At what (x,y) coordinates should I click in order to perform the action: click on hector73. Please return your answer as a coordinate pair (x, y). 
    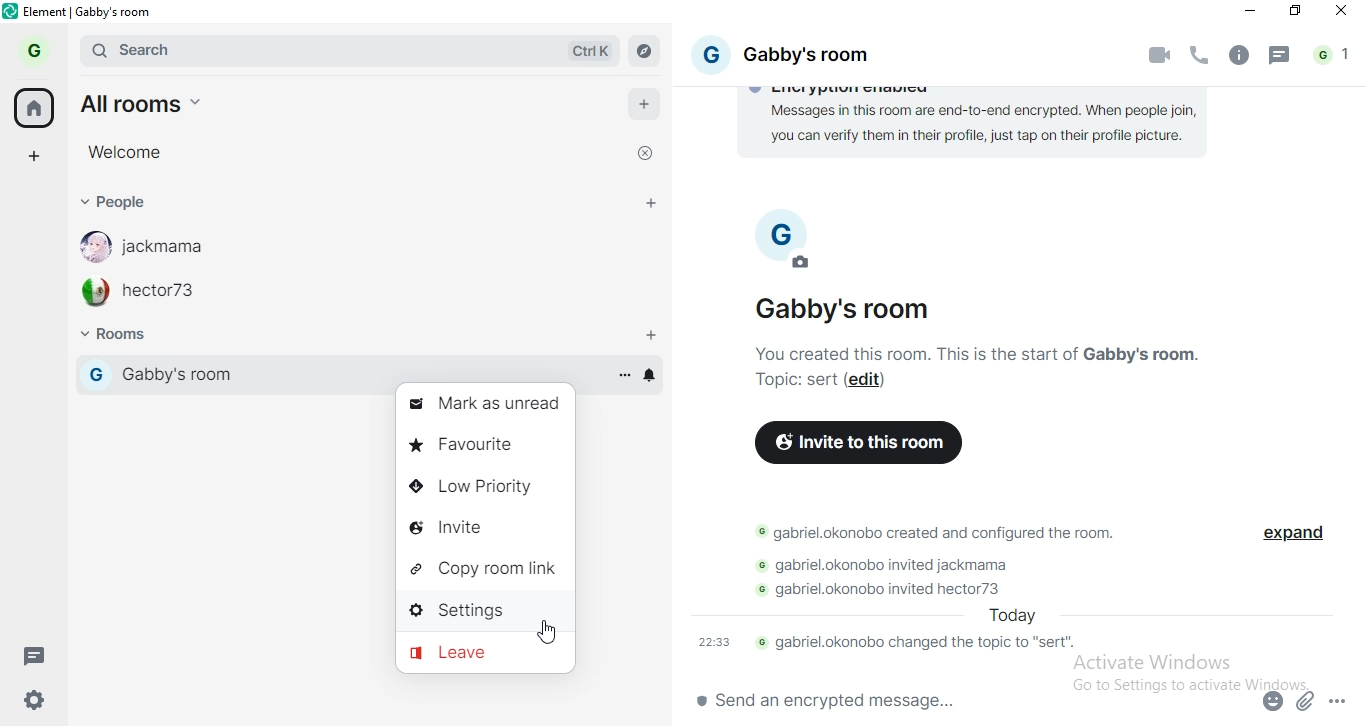
    Looking at the image, I should click on (166, 295).